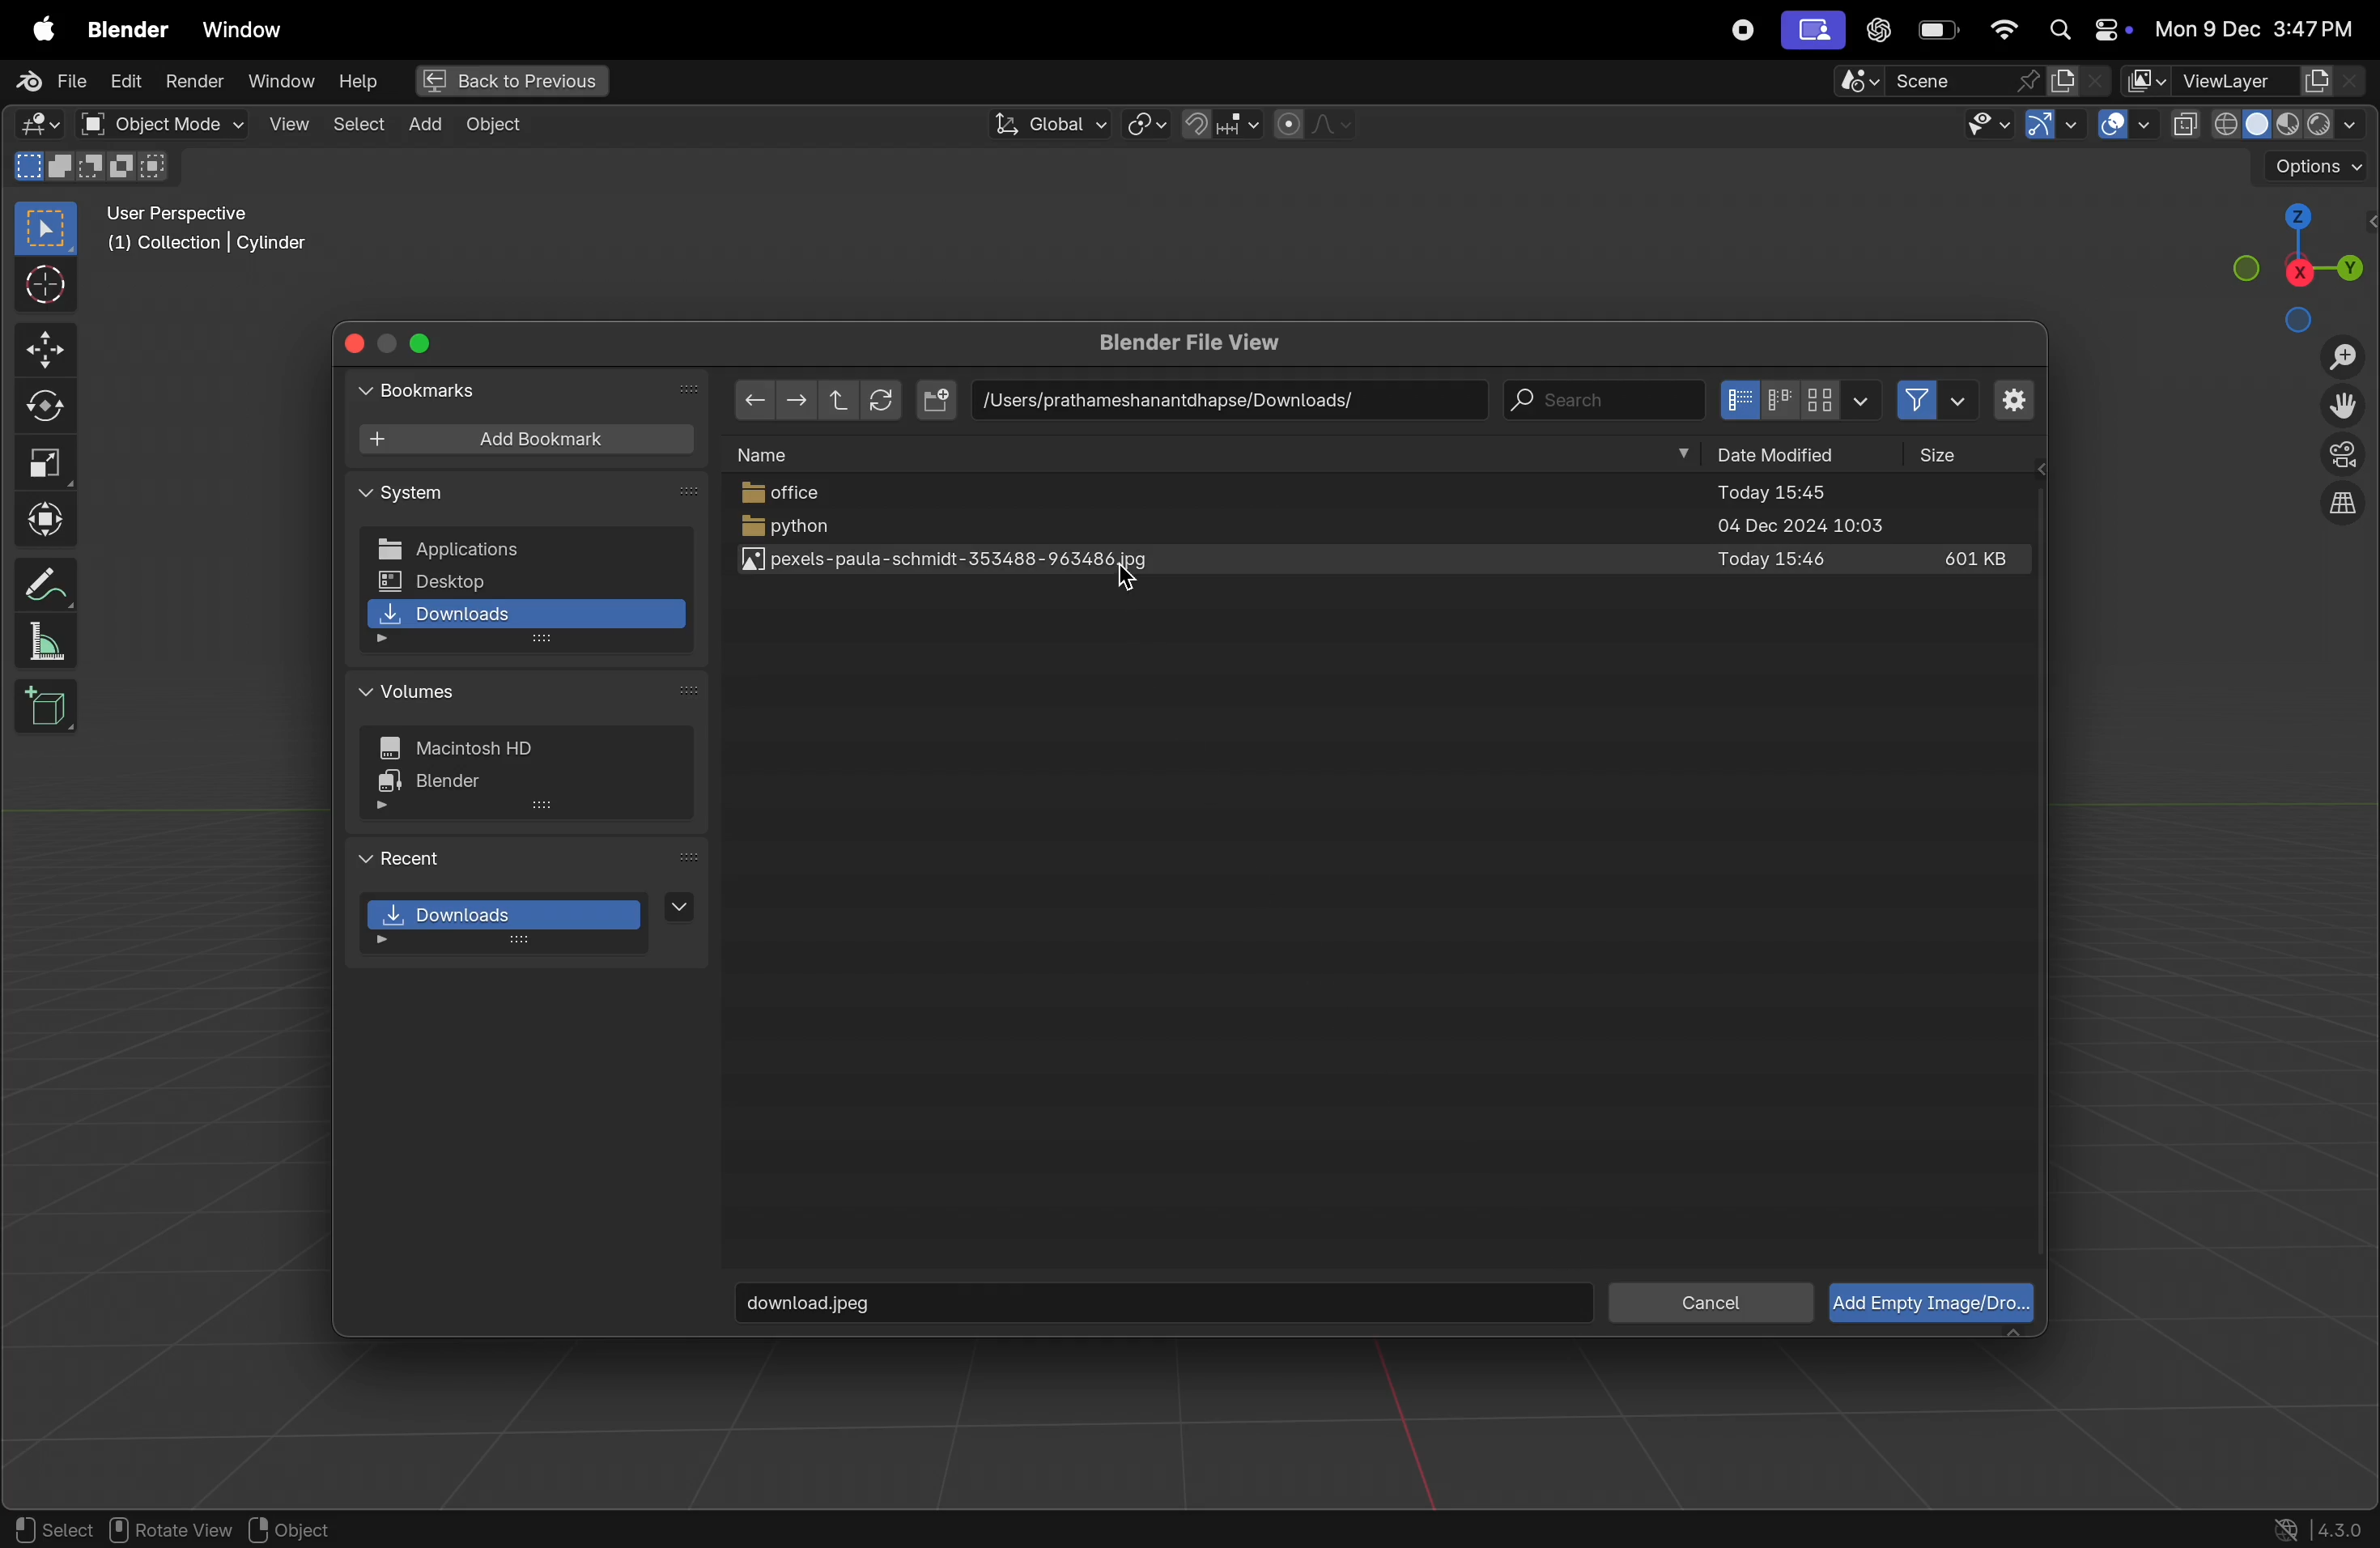  I want to click on recent, so click(408, 856).